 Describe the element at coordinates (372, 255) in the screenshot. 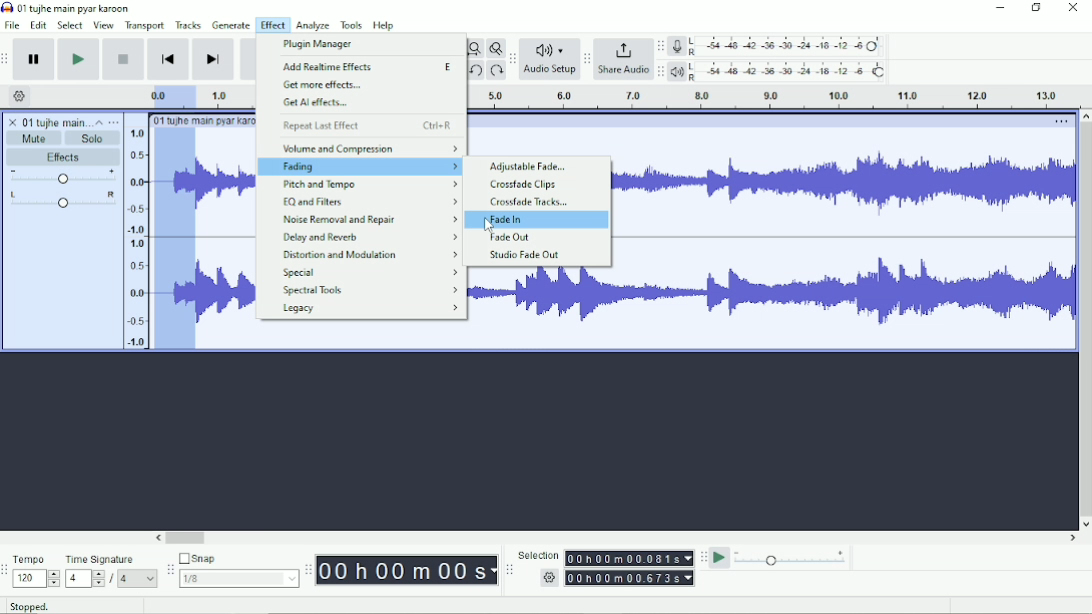

I see `Distortion and Modulation` at that location.